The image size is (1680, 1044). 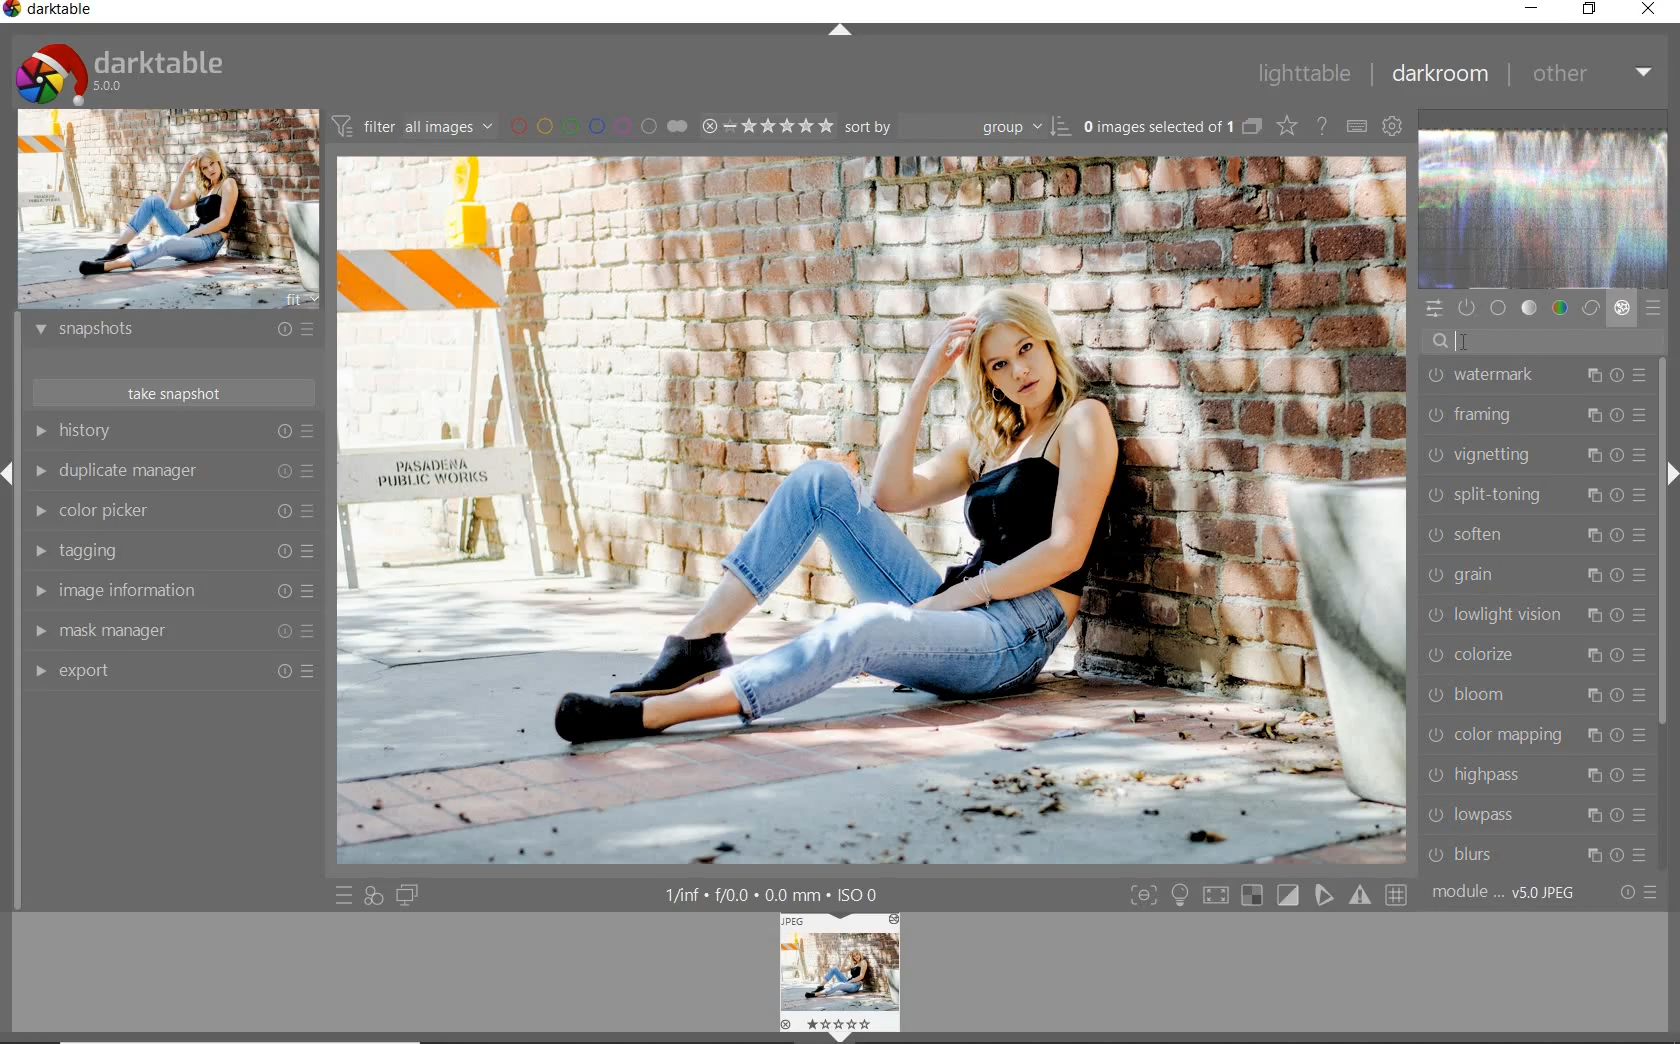 What do you see at coordinates (1635, 893) in the screenshot?
I see `reset or presets & preferences` at bounding box center [1635, 893].